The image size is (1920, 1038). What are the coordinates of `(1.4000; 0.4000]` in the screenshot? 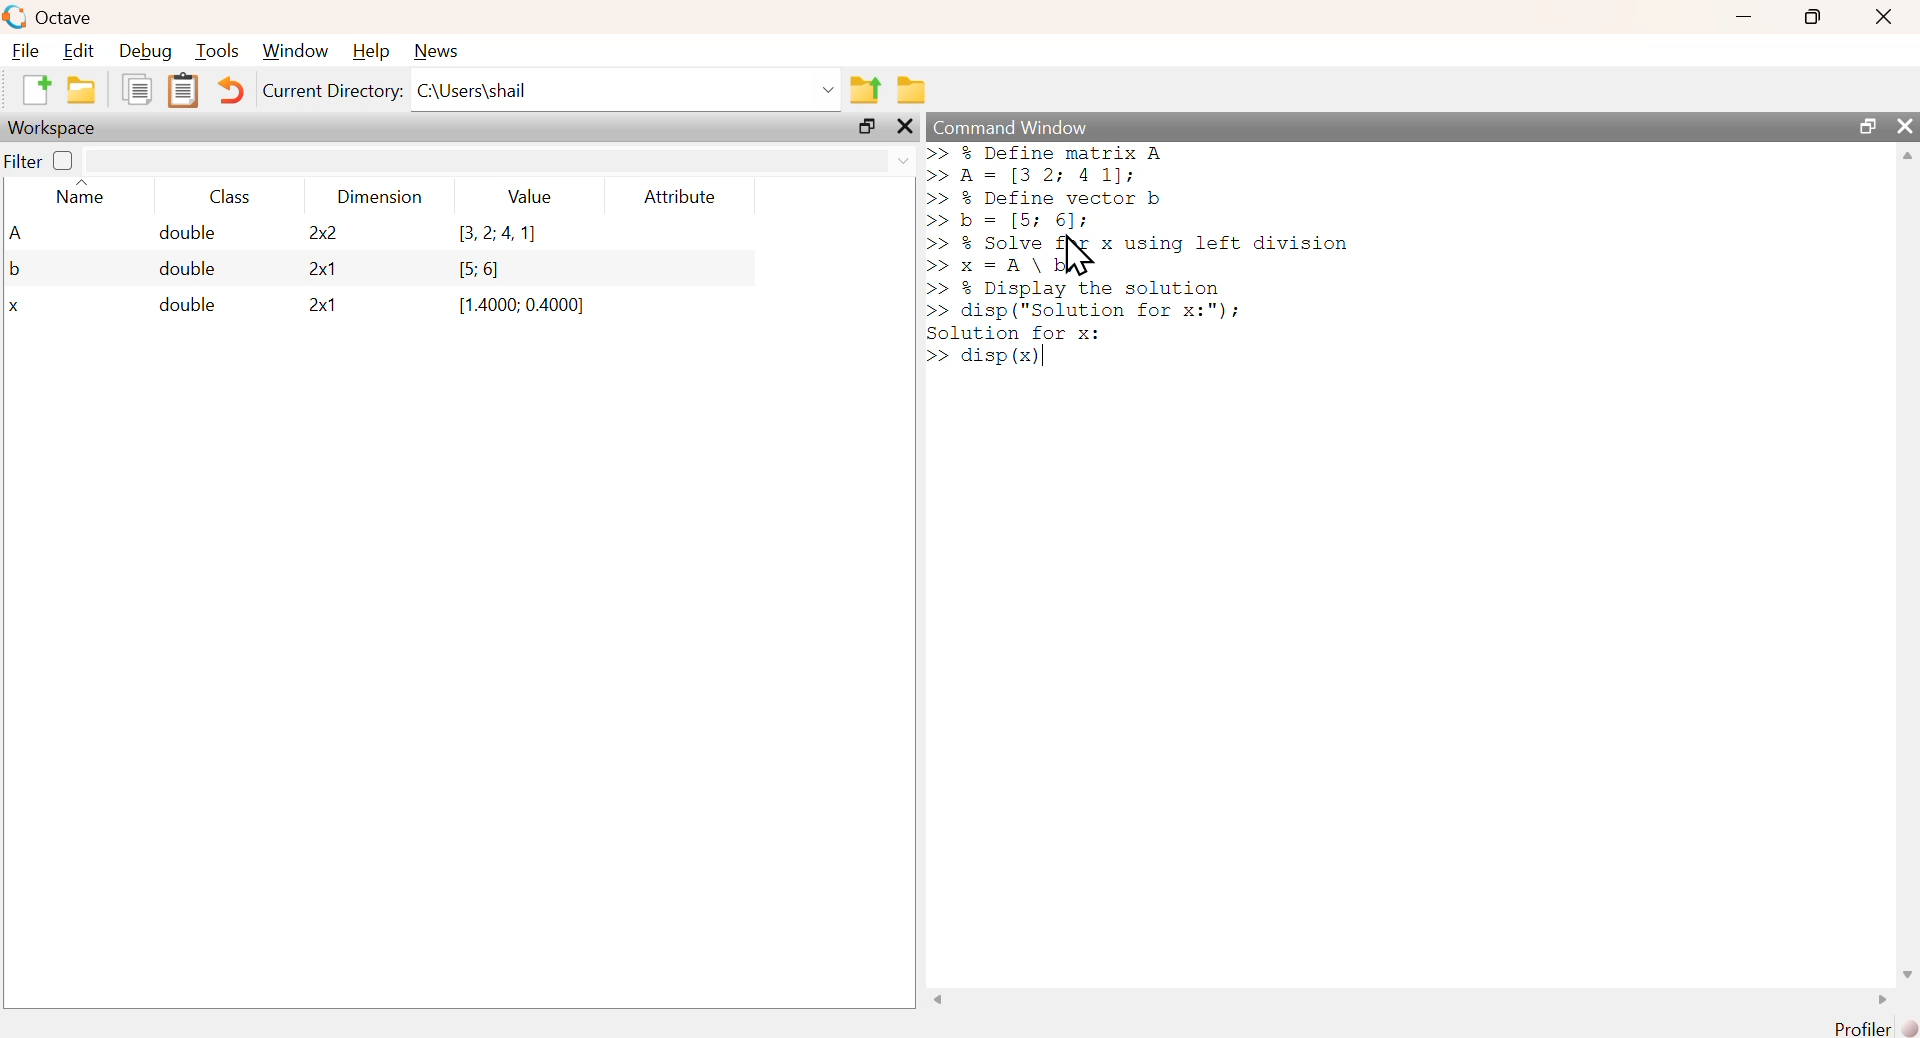 It's located at (513, 307).